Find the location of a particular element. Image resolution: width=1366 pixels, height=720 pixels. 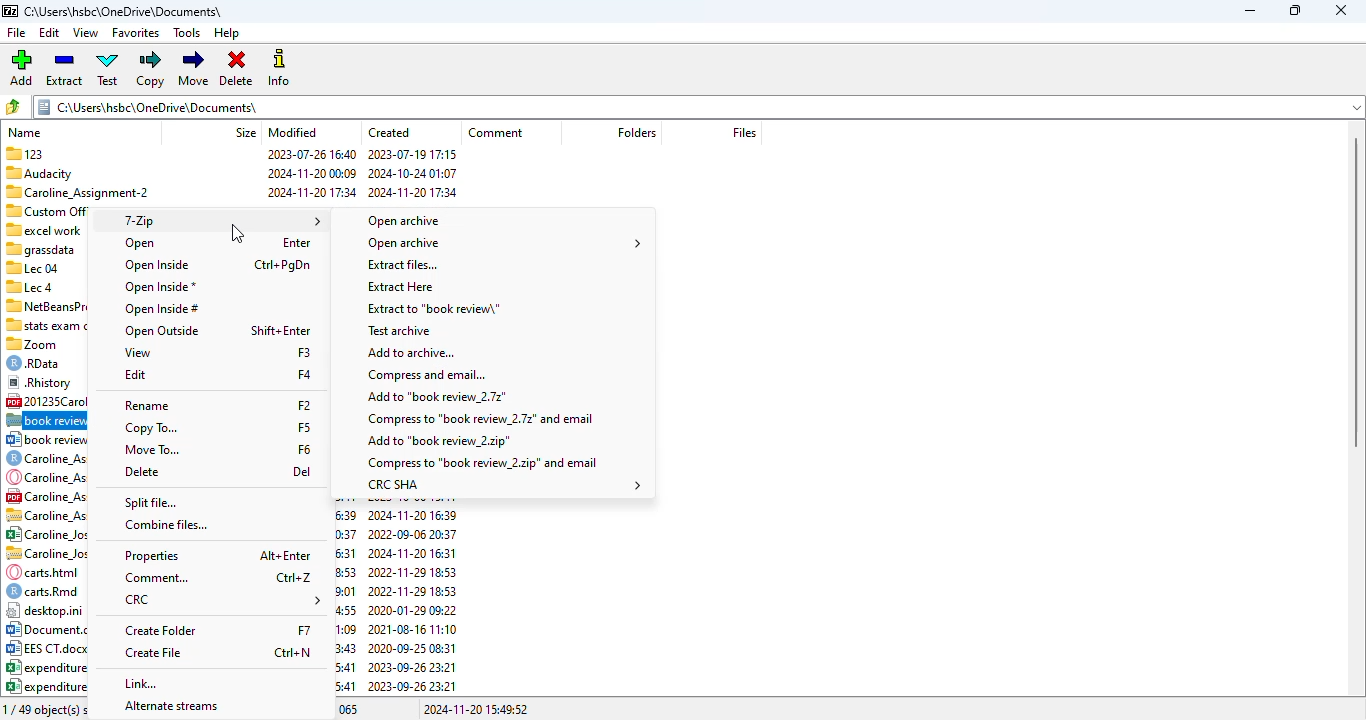

copy is located at coordinates (149, 69).